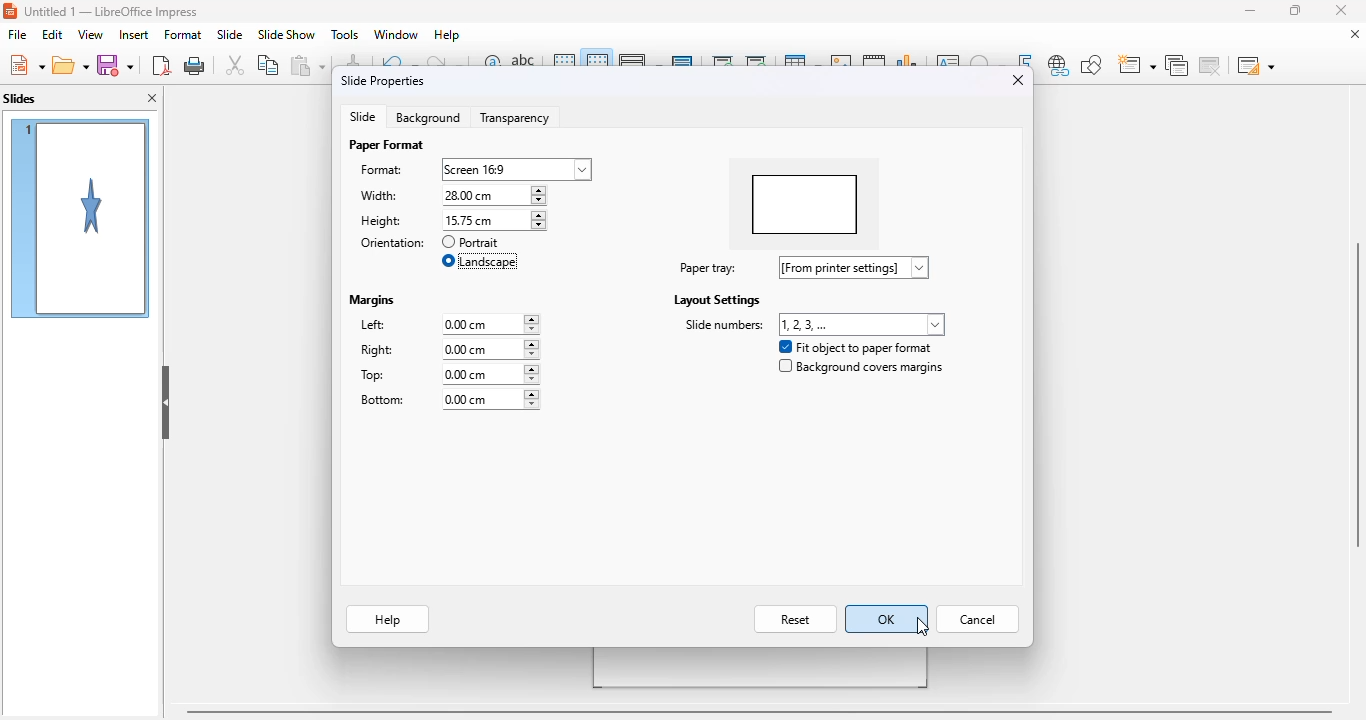 The width and height of the screenshot is (1366, 720). Describe the element at coordinates (1255, 65) in the screenshot. I see `slide layout` at that location.